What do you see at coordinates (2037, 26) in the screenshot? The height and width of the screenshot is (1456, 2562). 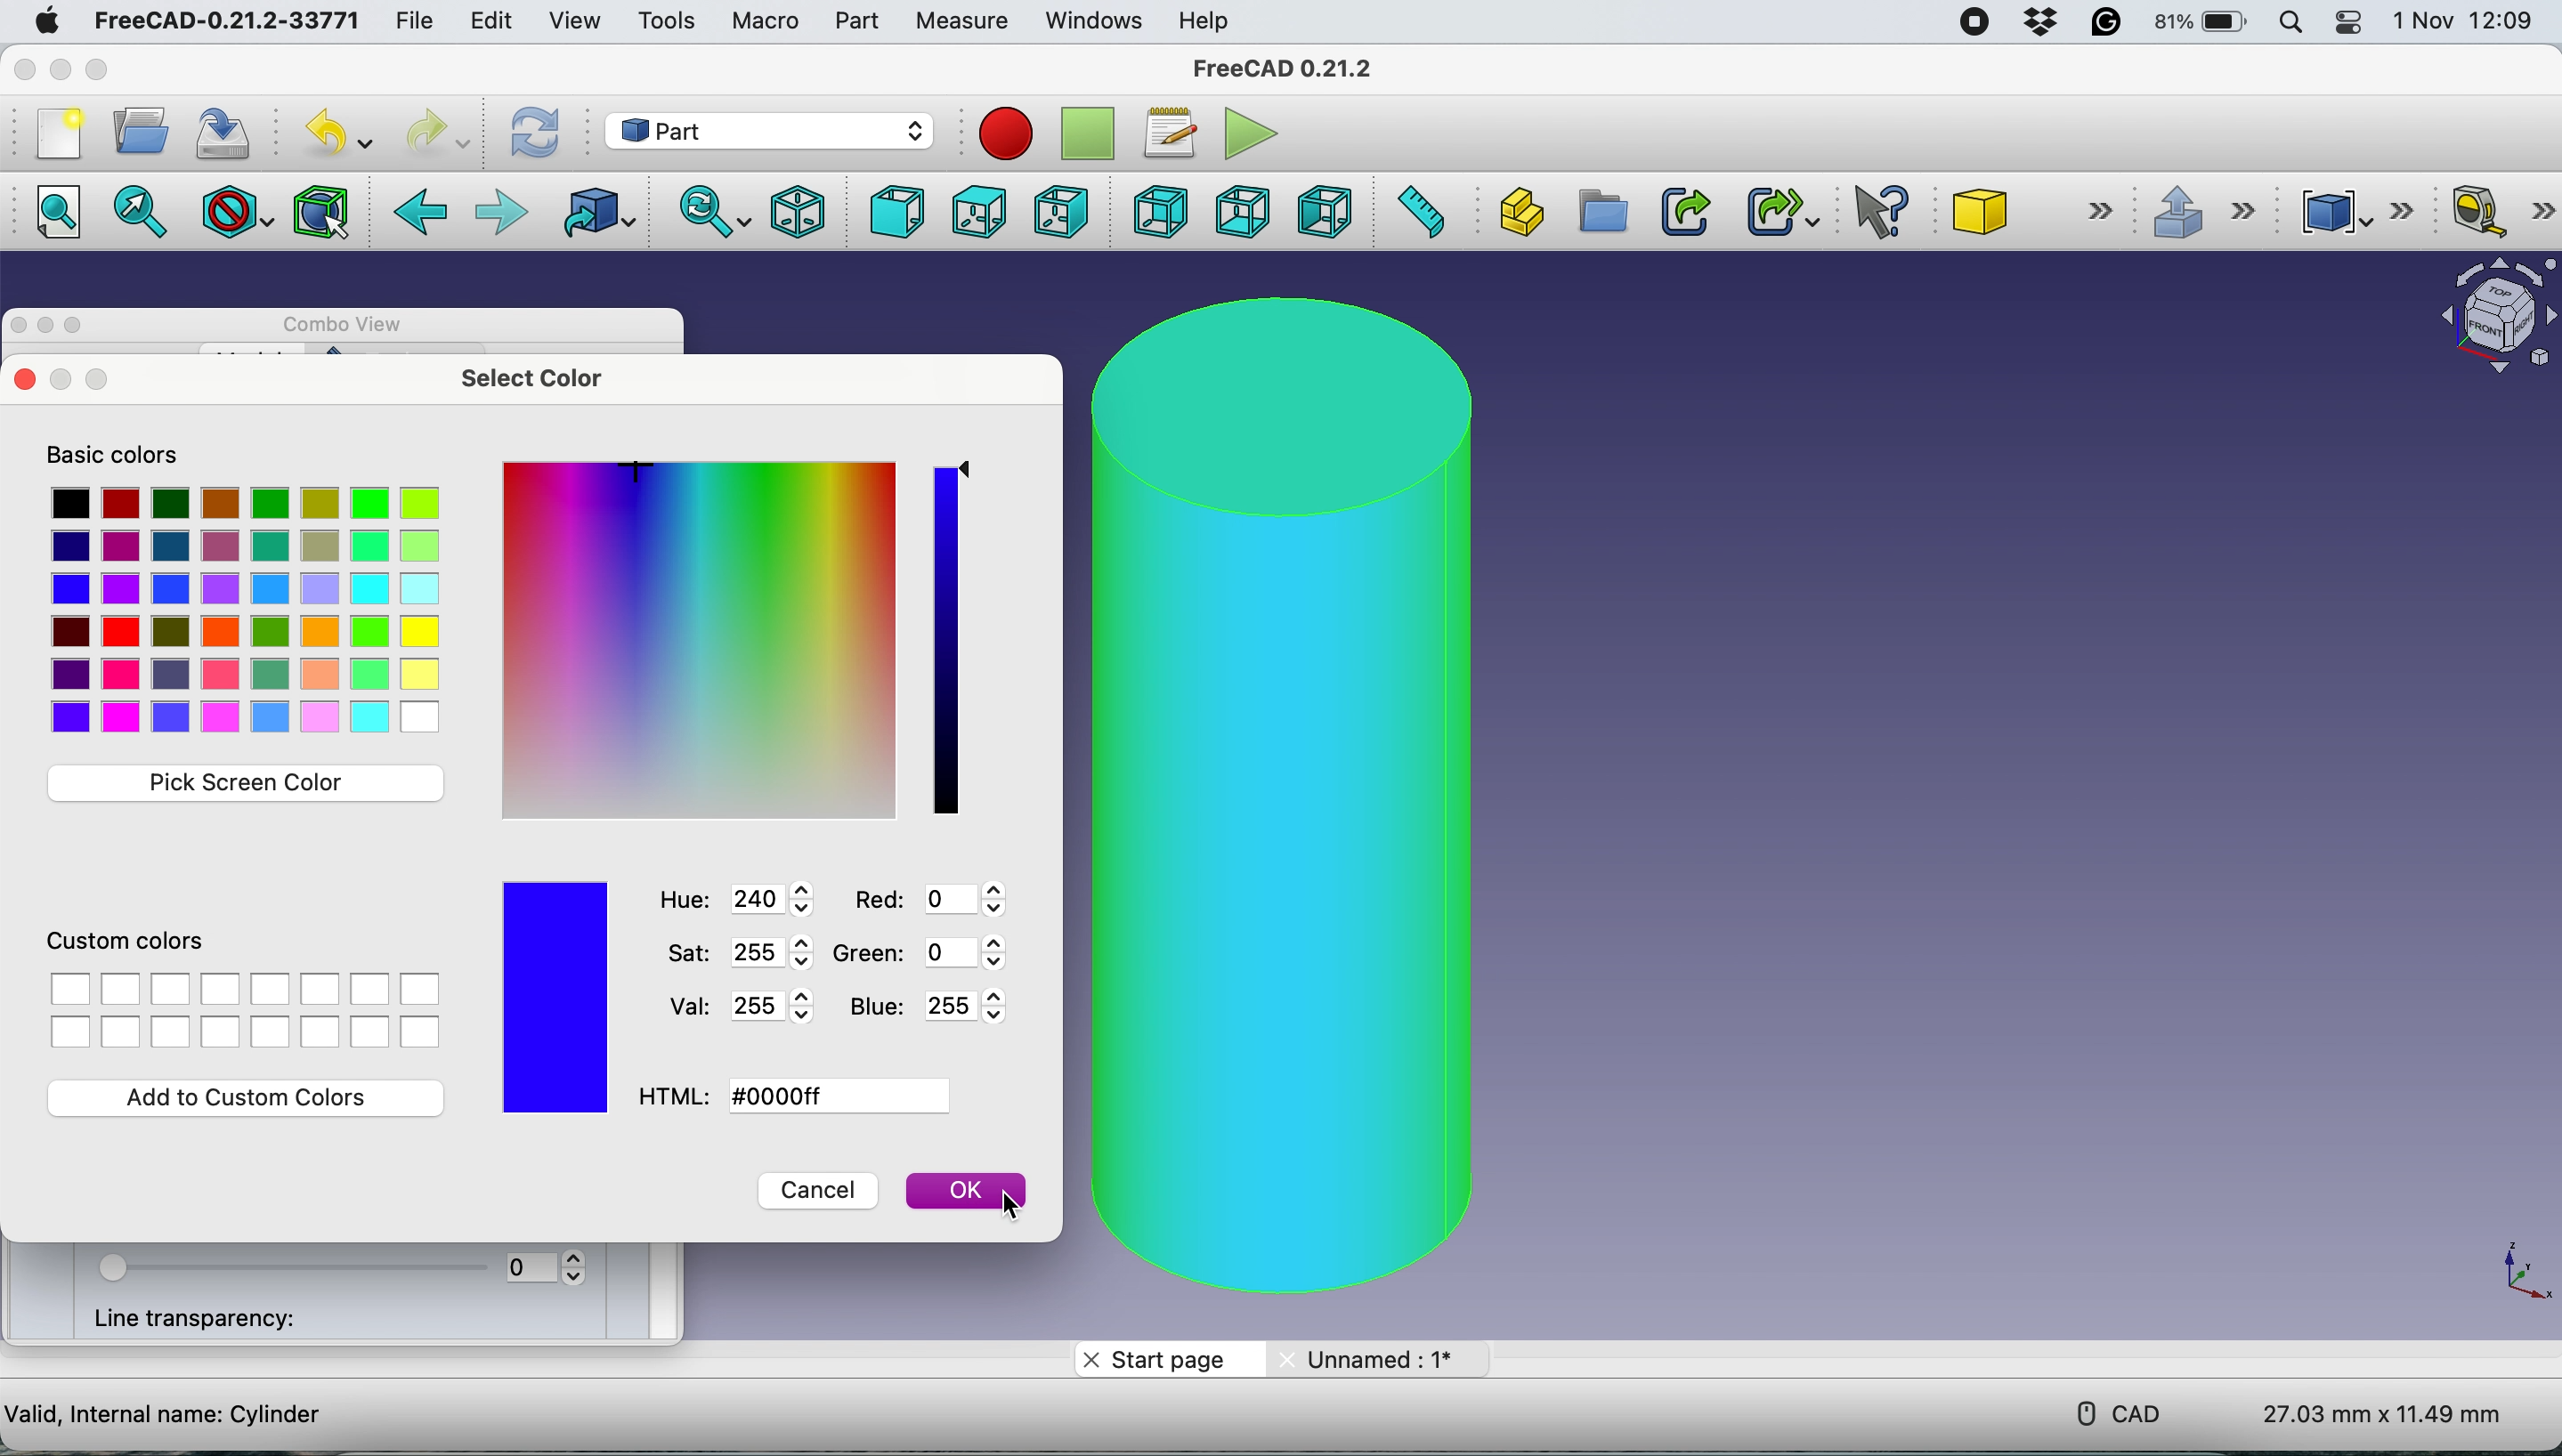 I see `dropbox` at bounding box center [2037, 26].